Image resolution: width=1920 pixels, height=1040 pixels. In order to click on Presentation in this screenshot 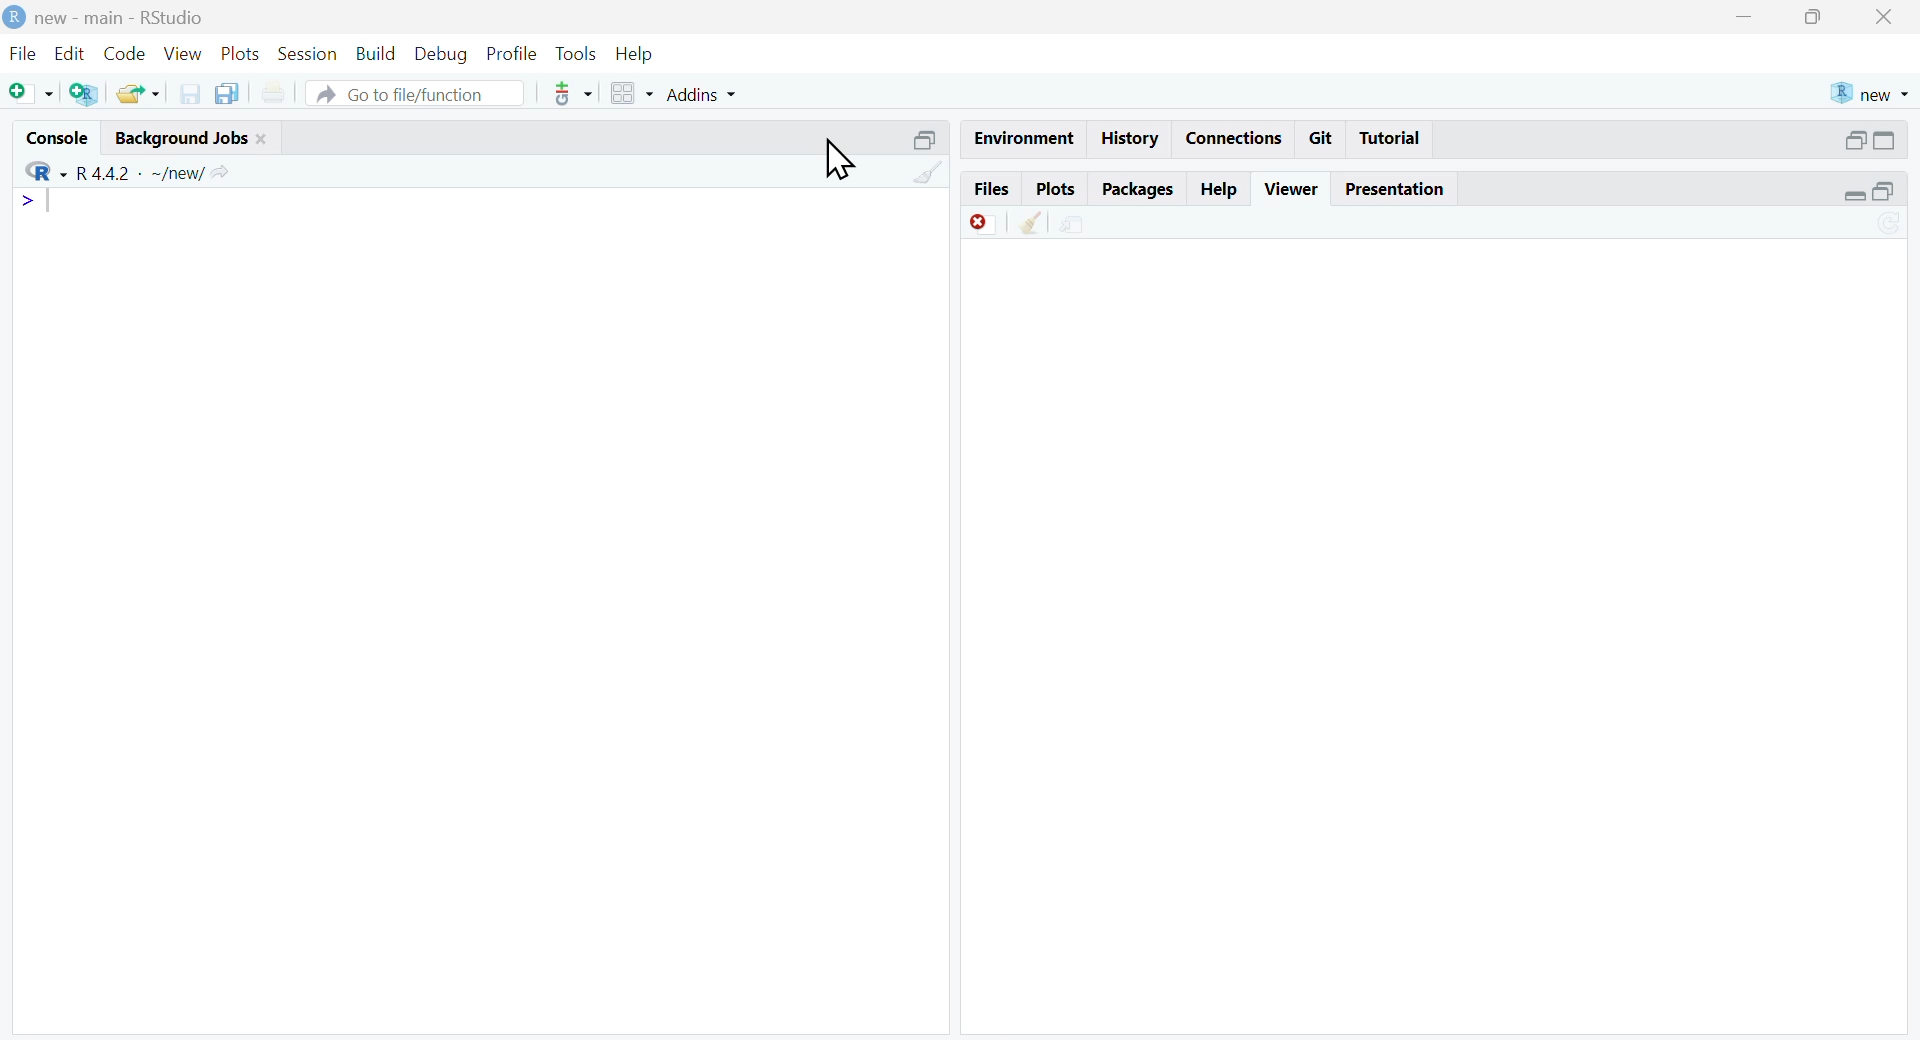, I will do `click(1395, 190)`.